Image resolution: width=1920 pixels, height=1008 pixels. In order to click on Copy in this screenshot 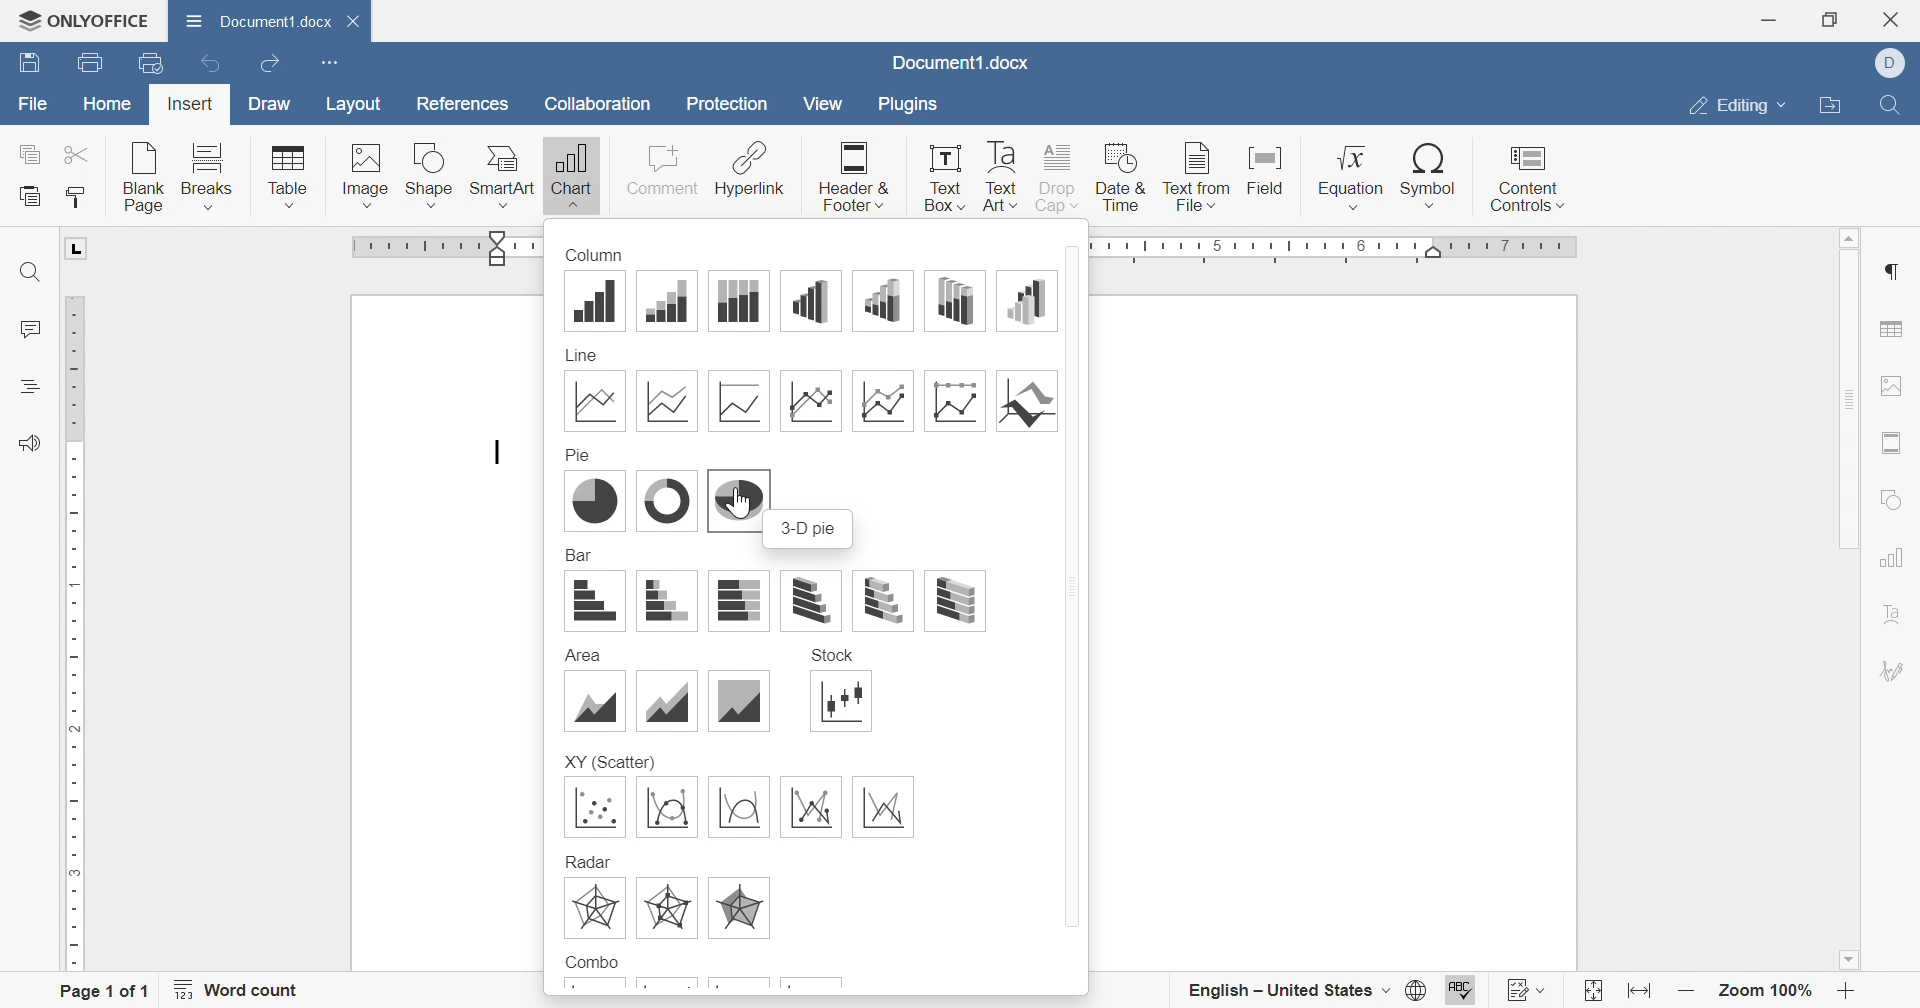, I will do `click(28, 153)`.